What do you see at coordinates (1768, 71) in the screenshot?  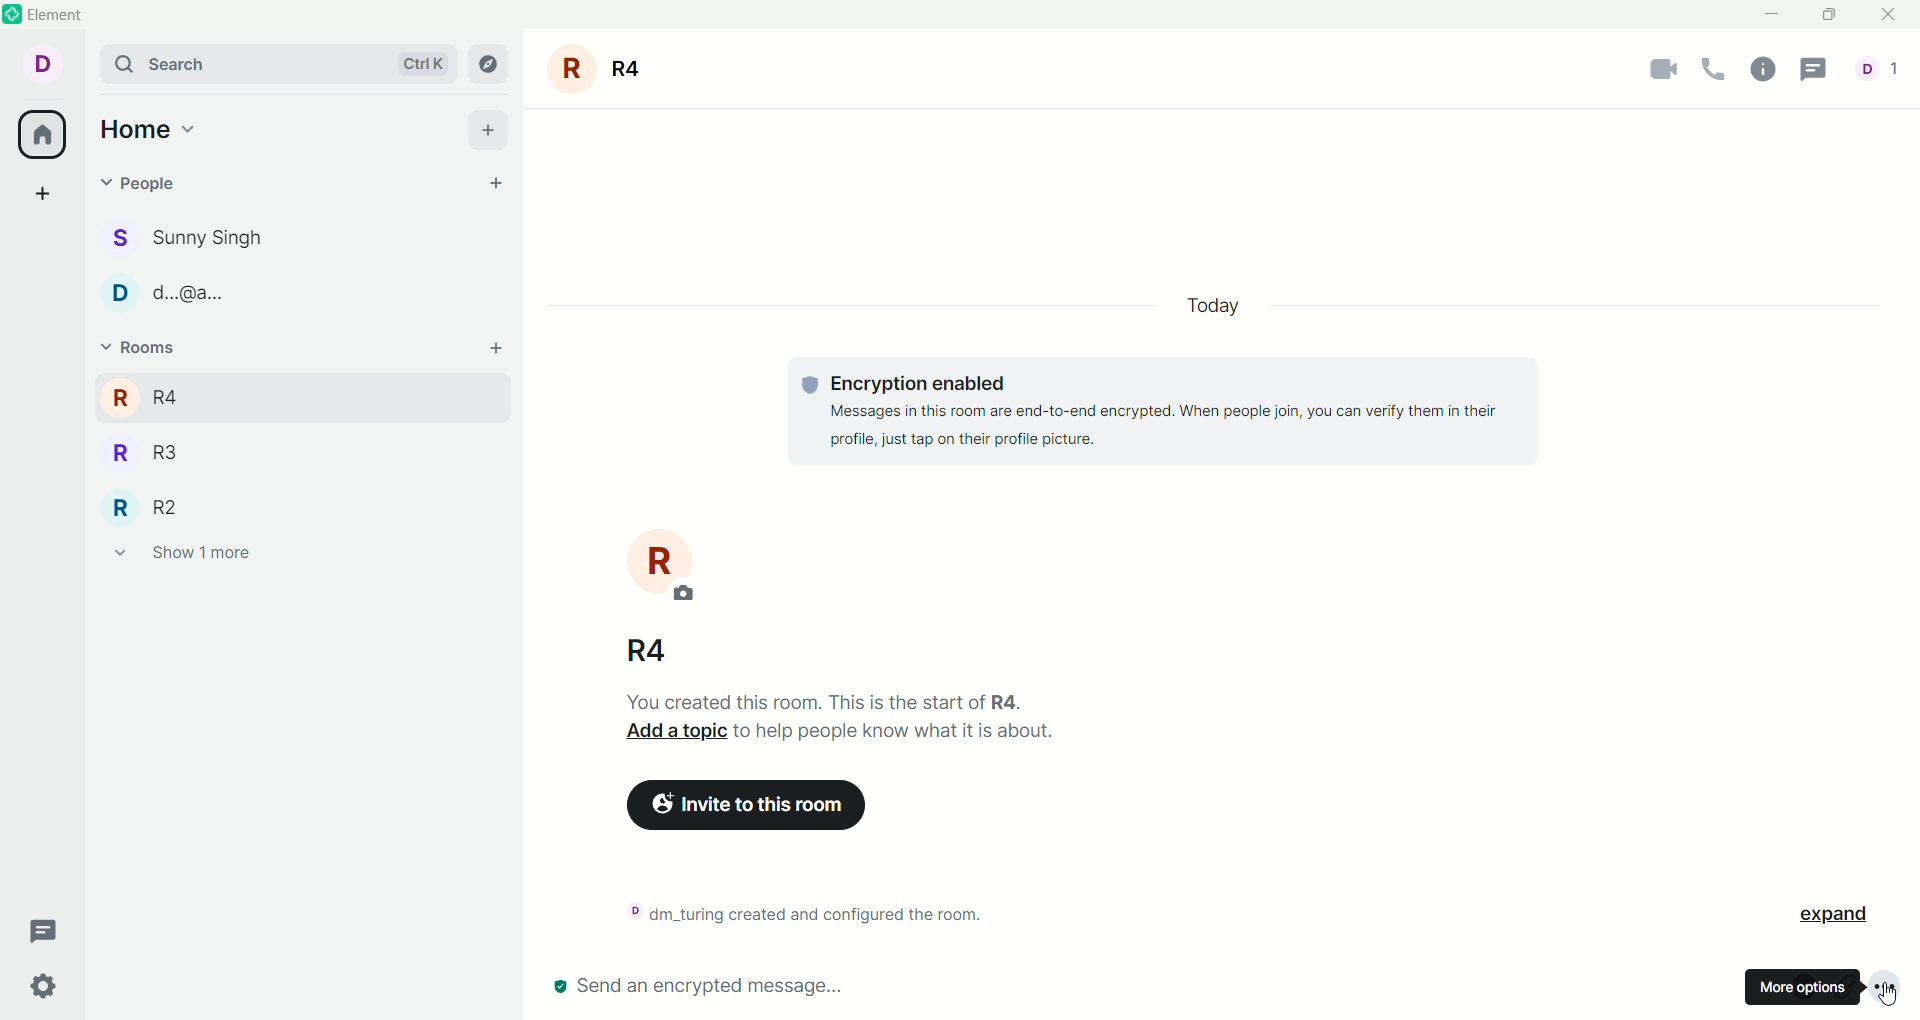 I see `room info` at bounding box center [1768, 71].